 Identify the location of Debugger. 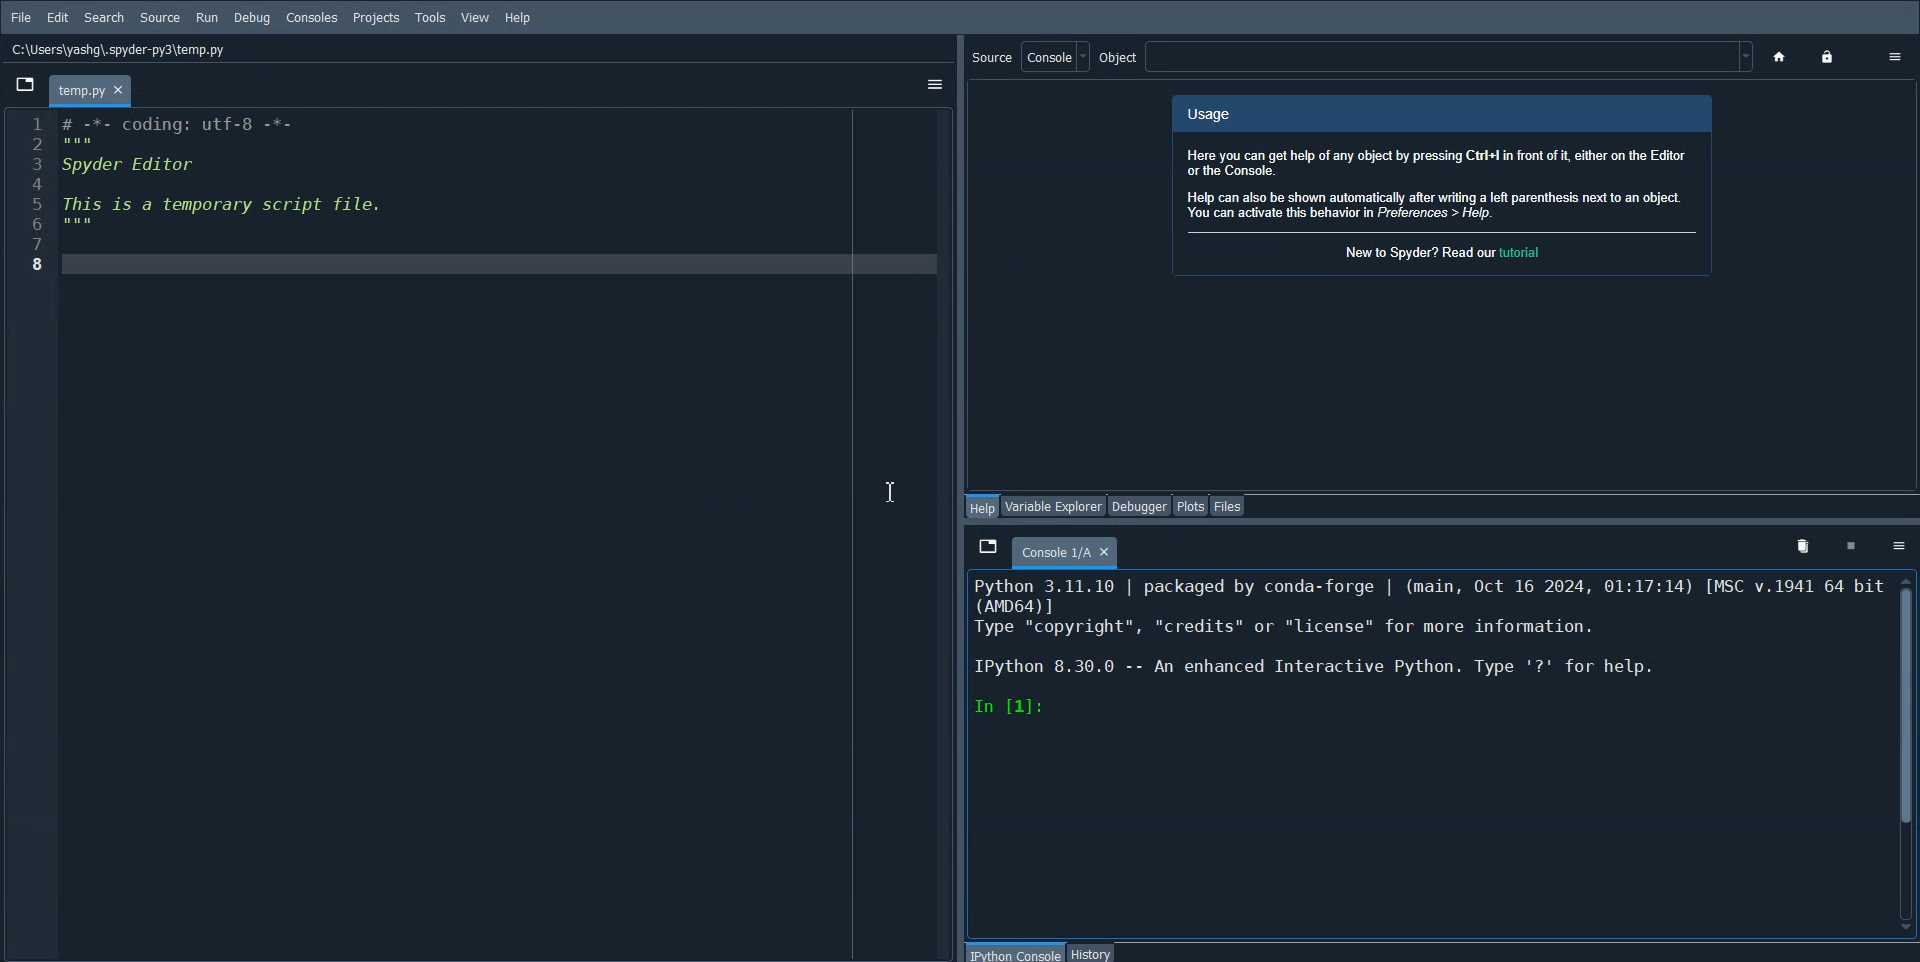
(1140, 505).